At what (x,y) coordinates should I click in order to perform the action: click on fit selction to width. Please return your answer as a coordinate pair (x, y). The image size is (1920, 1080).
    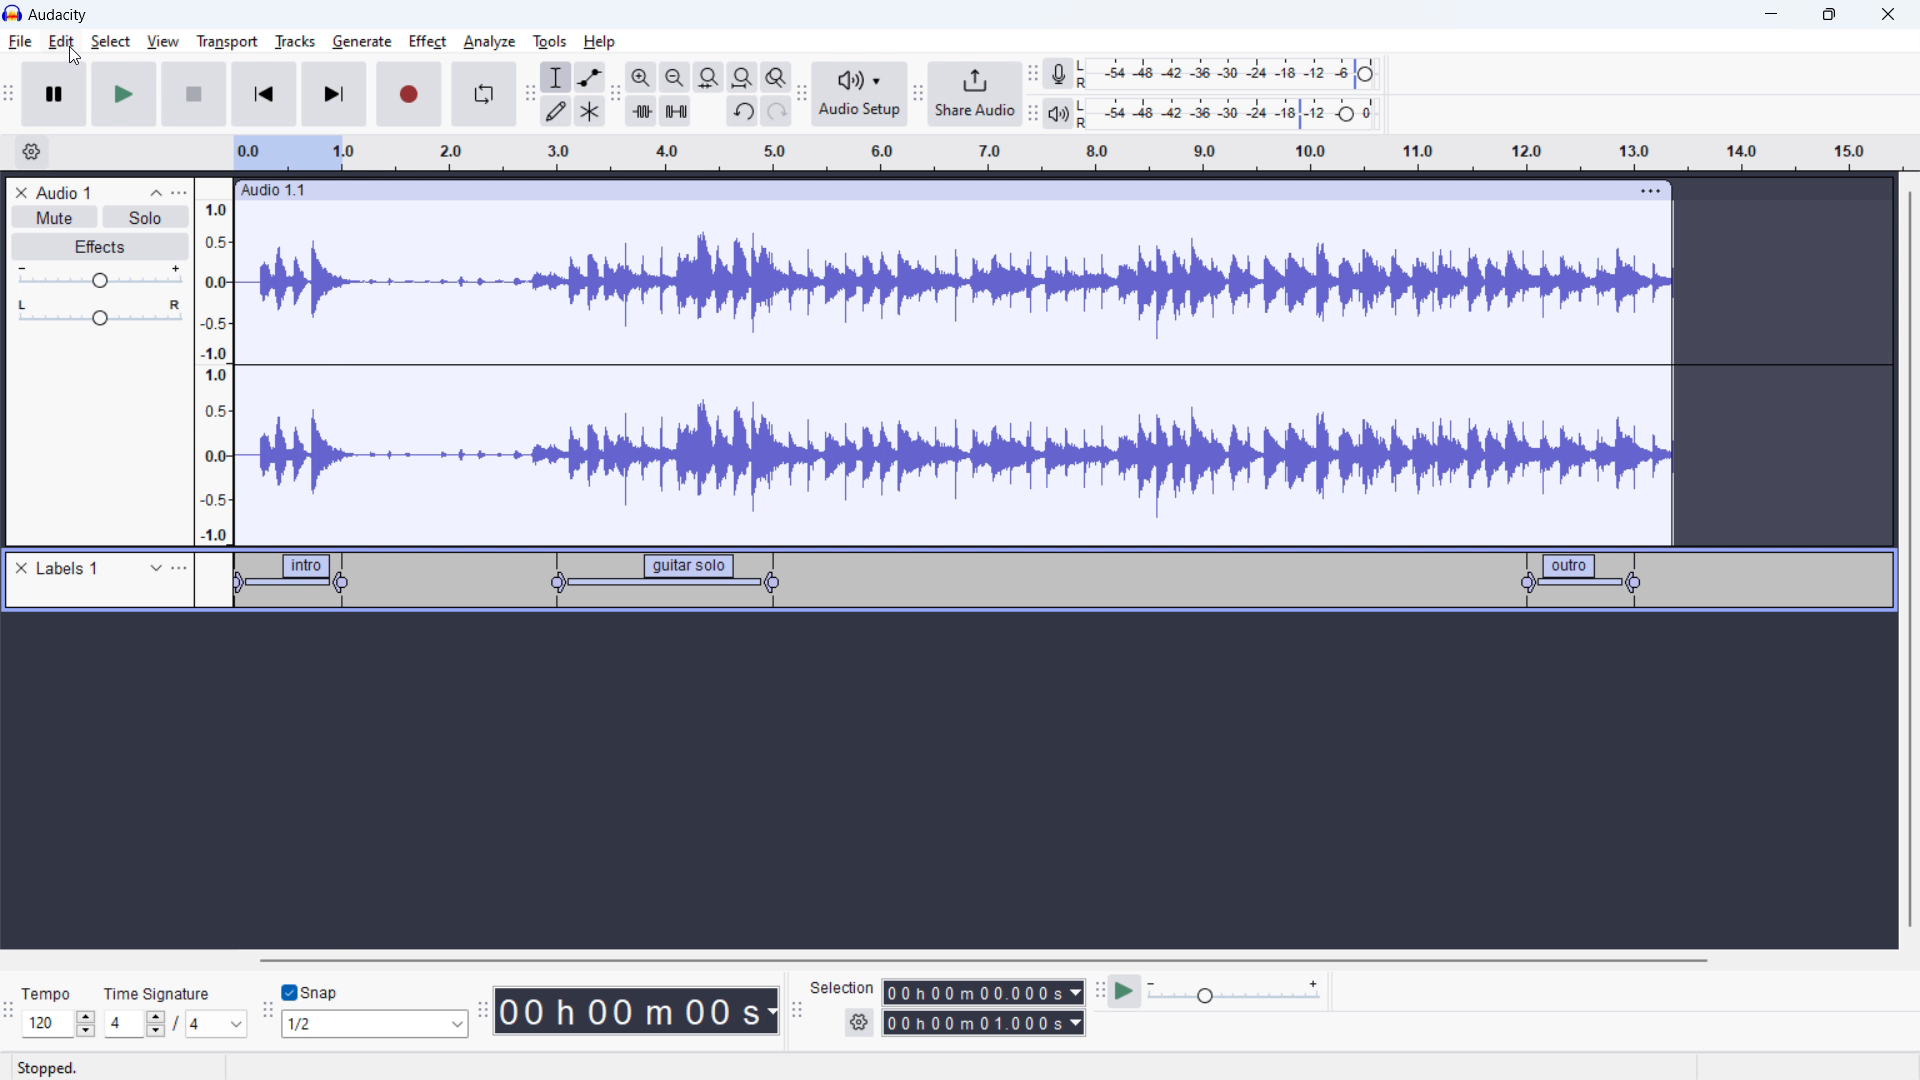
    Looking at the image, I should click on (709, 78).